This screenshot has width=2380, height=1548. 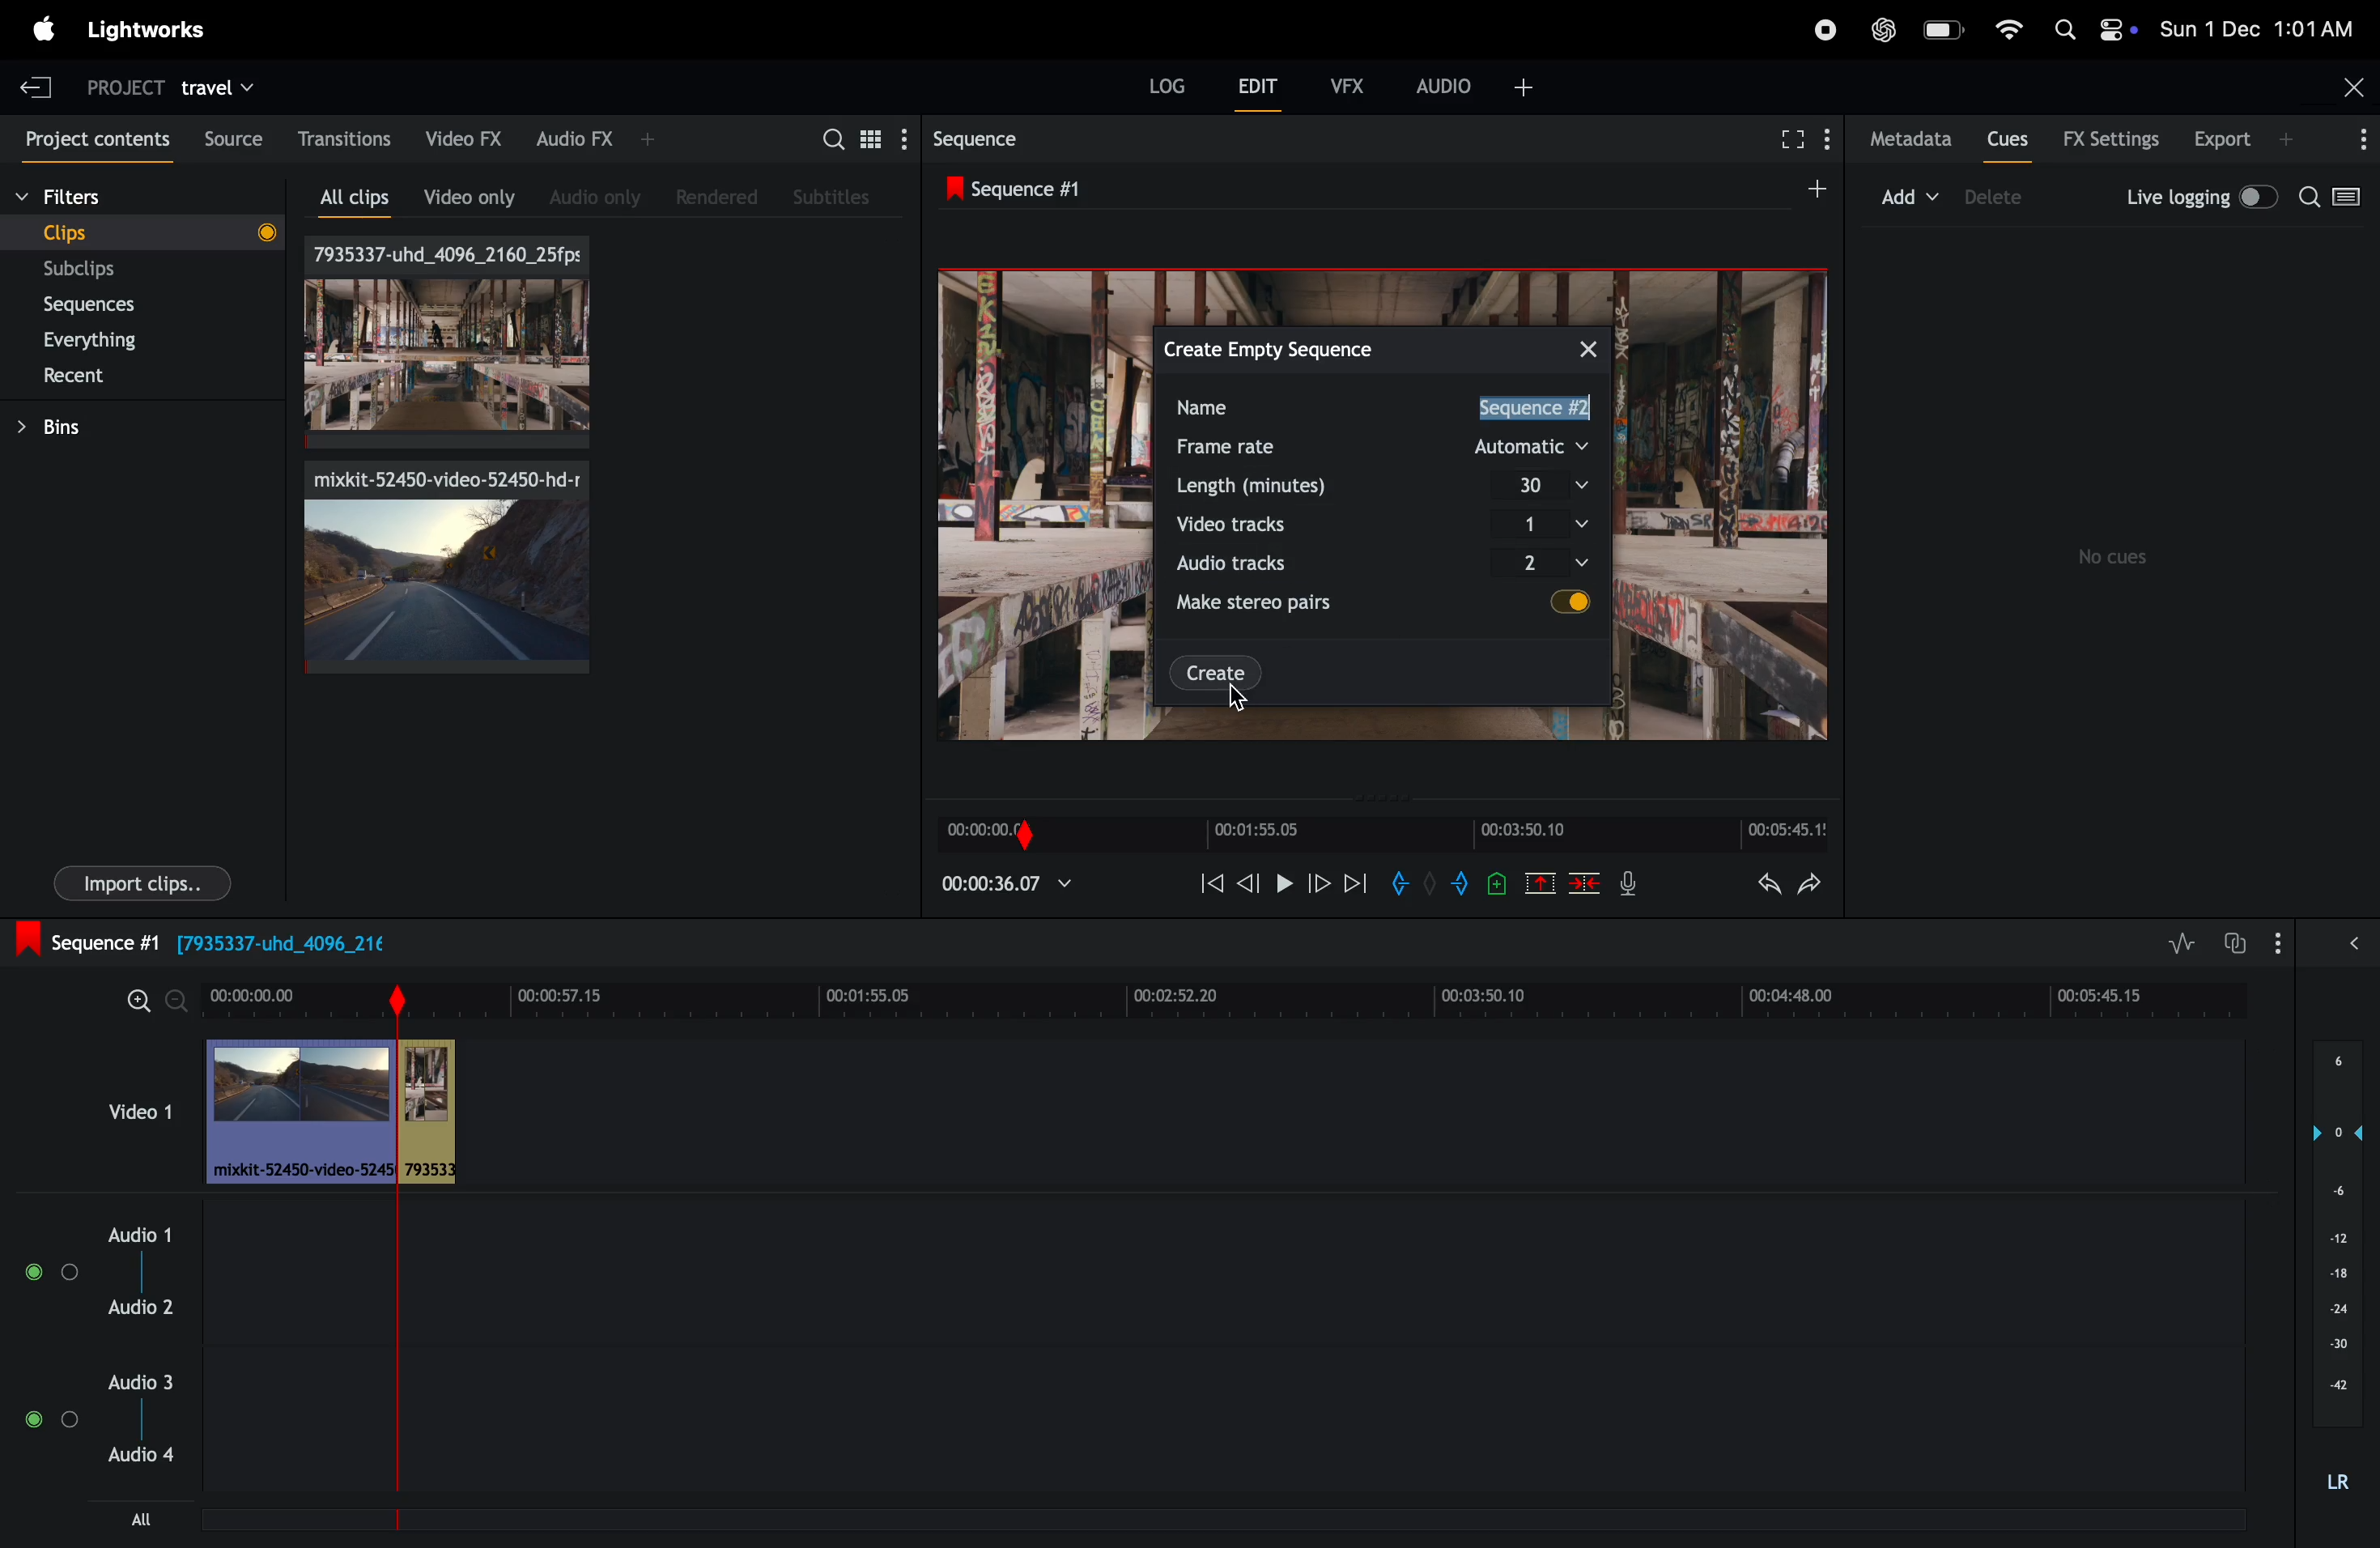 I want to click on undo, so click(x=1769, y=883).